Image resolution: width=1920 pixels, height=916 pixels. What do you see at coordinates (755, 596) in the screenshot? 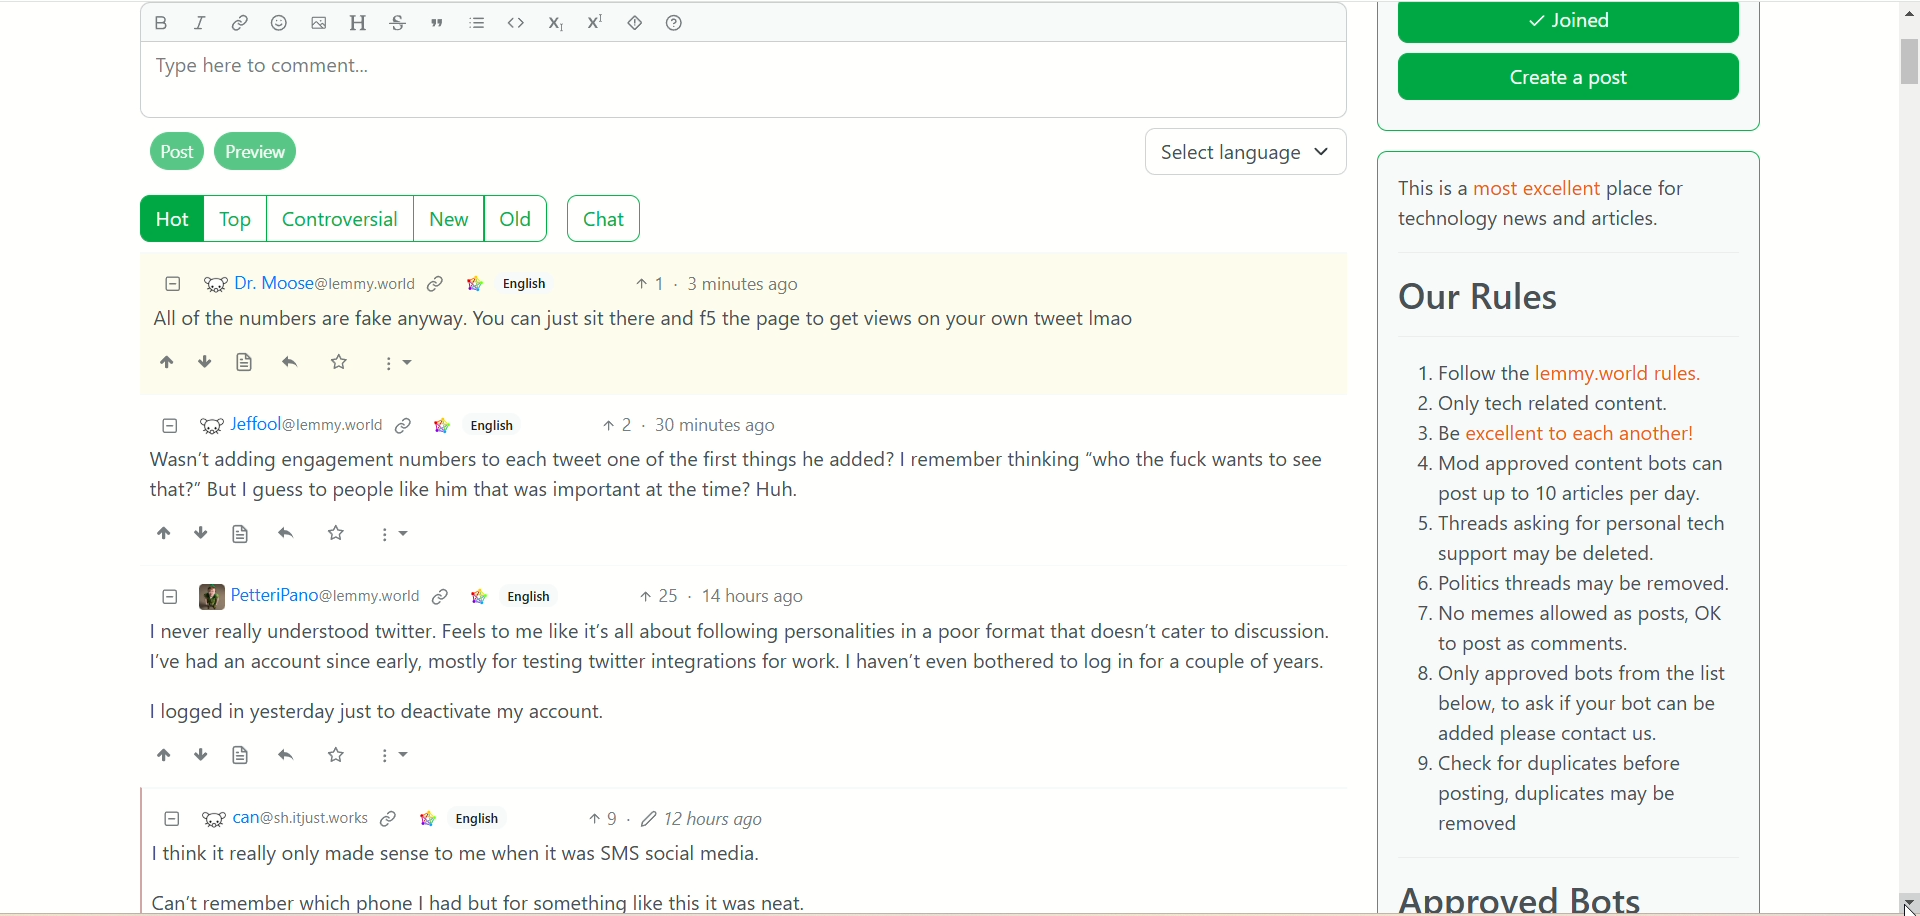
I see `14 hours ago` at bounding box center [755, 596].